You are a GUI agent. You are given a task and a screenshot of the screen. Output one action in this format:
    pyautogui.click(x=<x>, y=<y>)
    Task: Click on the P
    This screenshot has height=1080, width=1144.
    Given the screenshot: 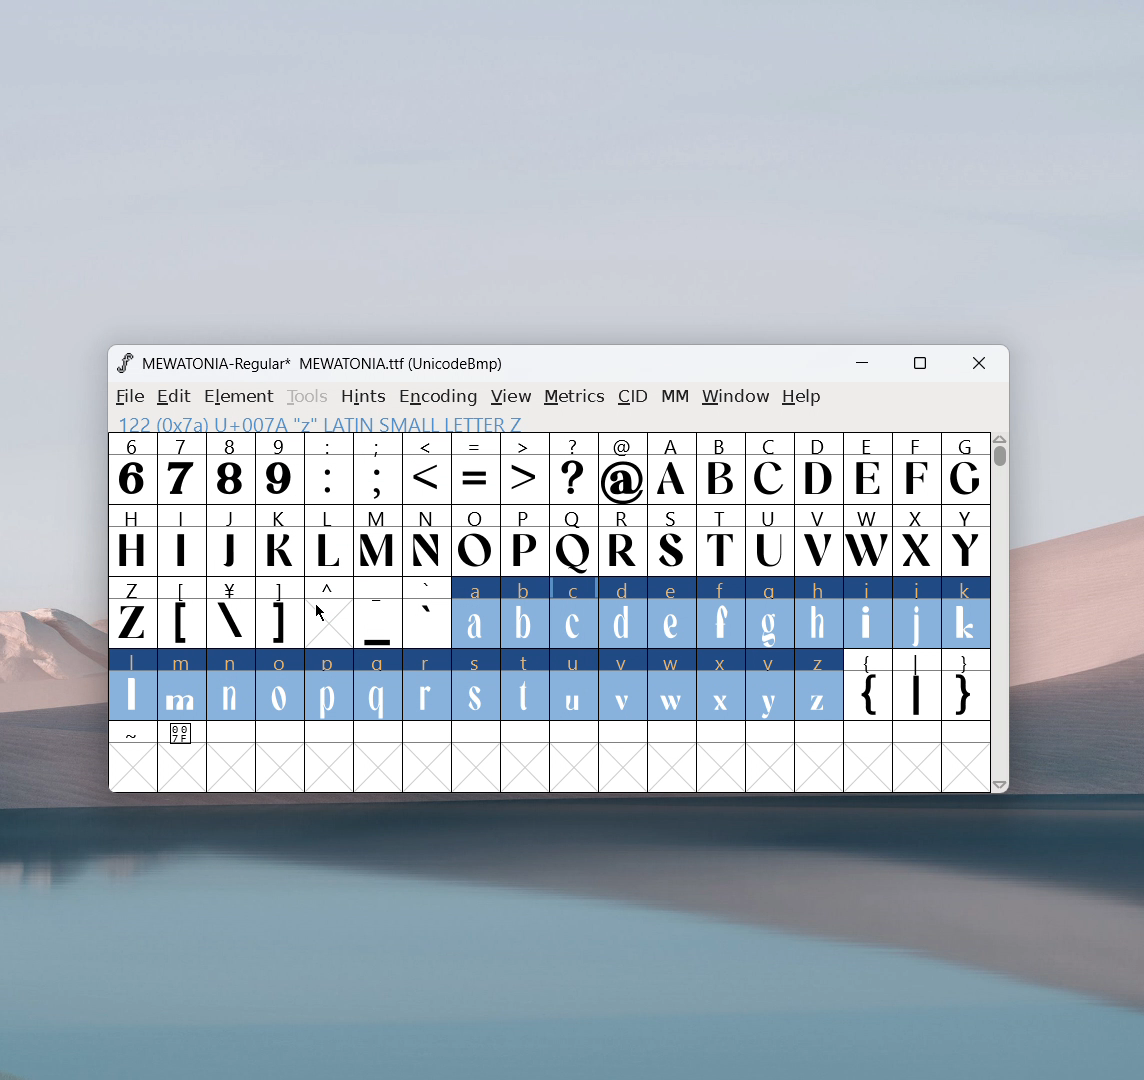 What is the action you would take?
    pyautogui.click(x=524, y=542)
    